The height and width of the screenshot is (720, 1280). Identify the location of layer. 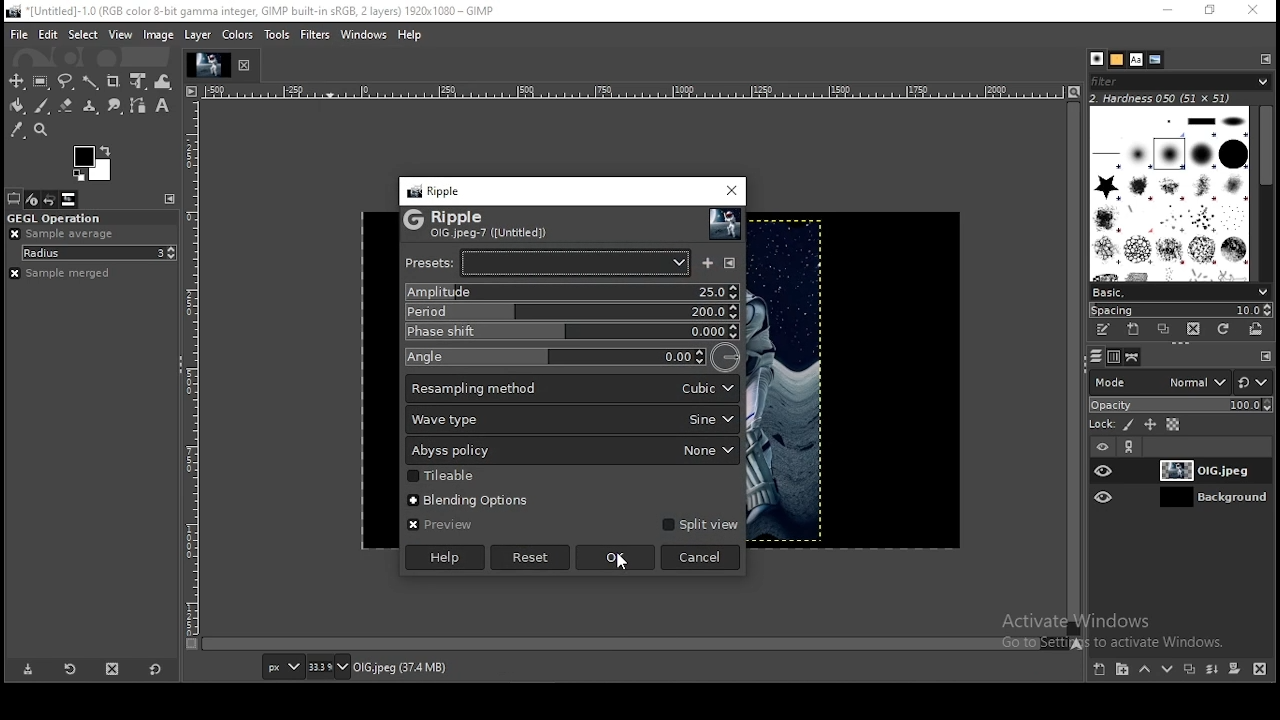
(200, 35).